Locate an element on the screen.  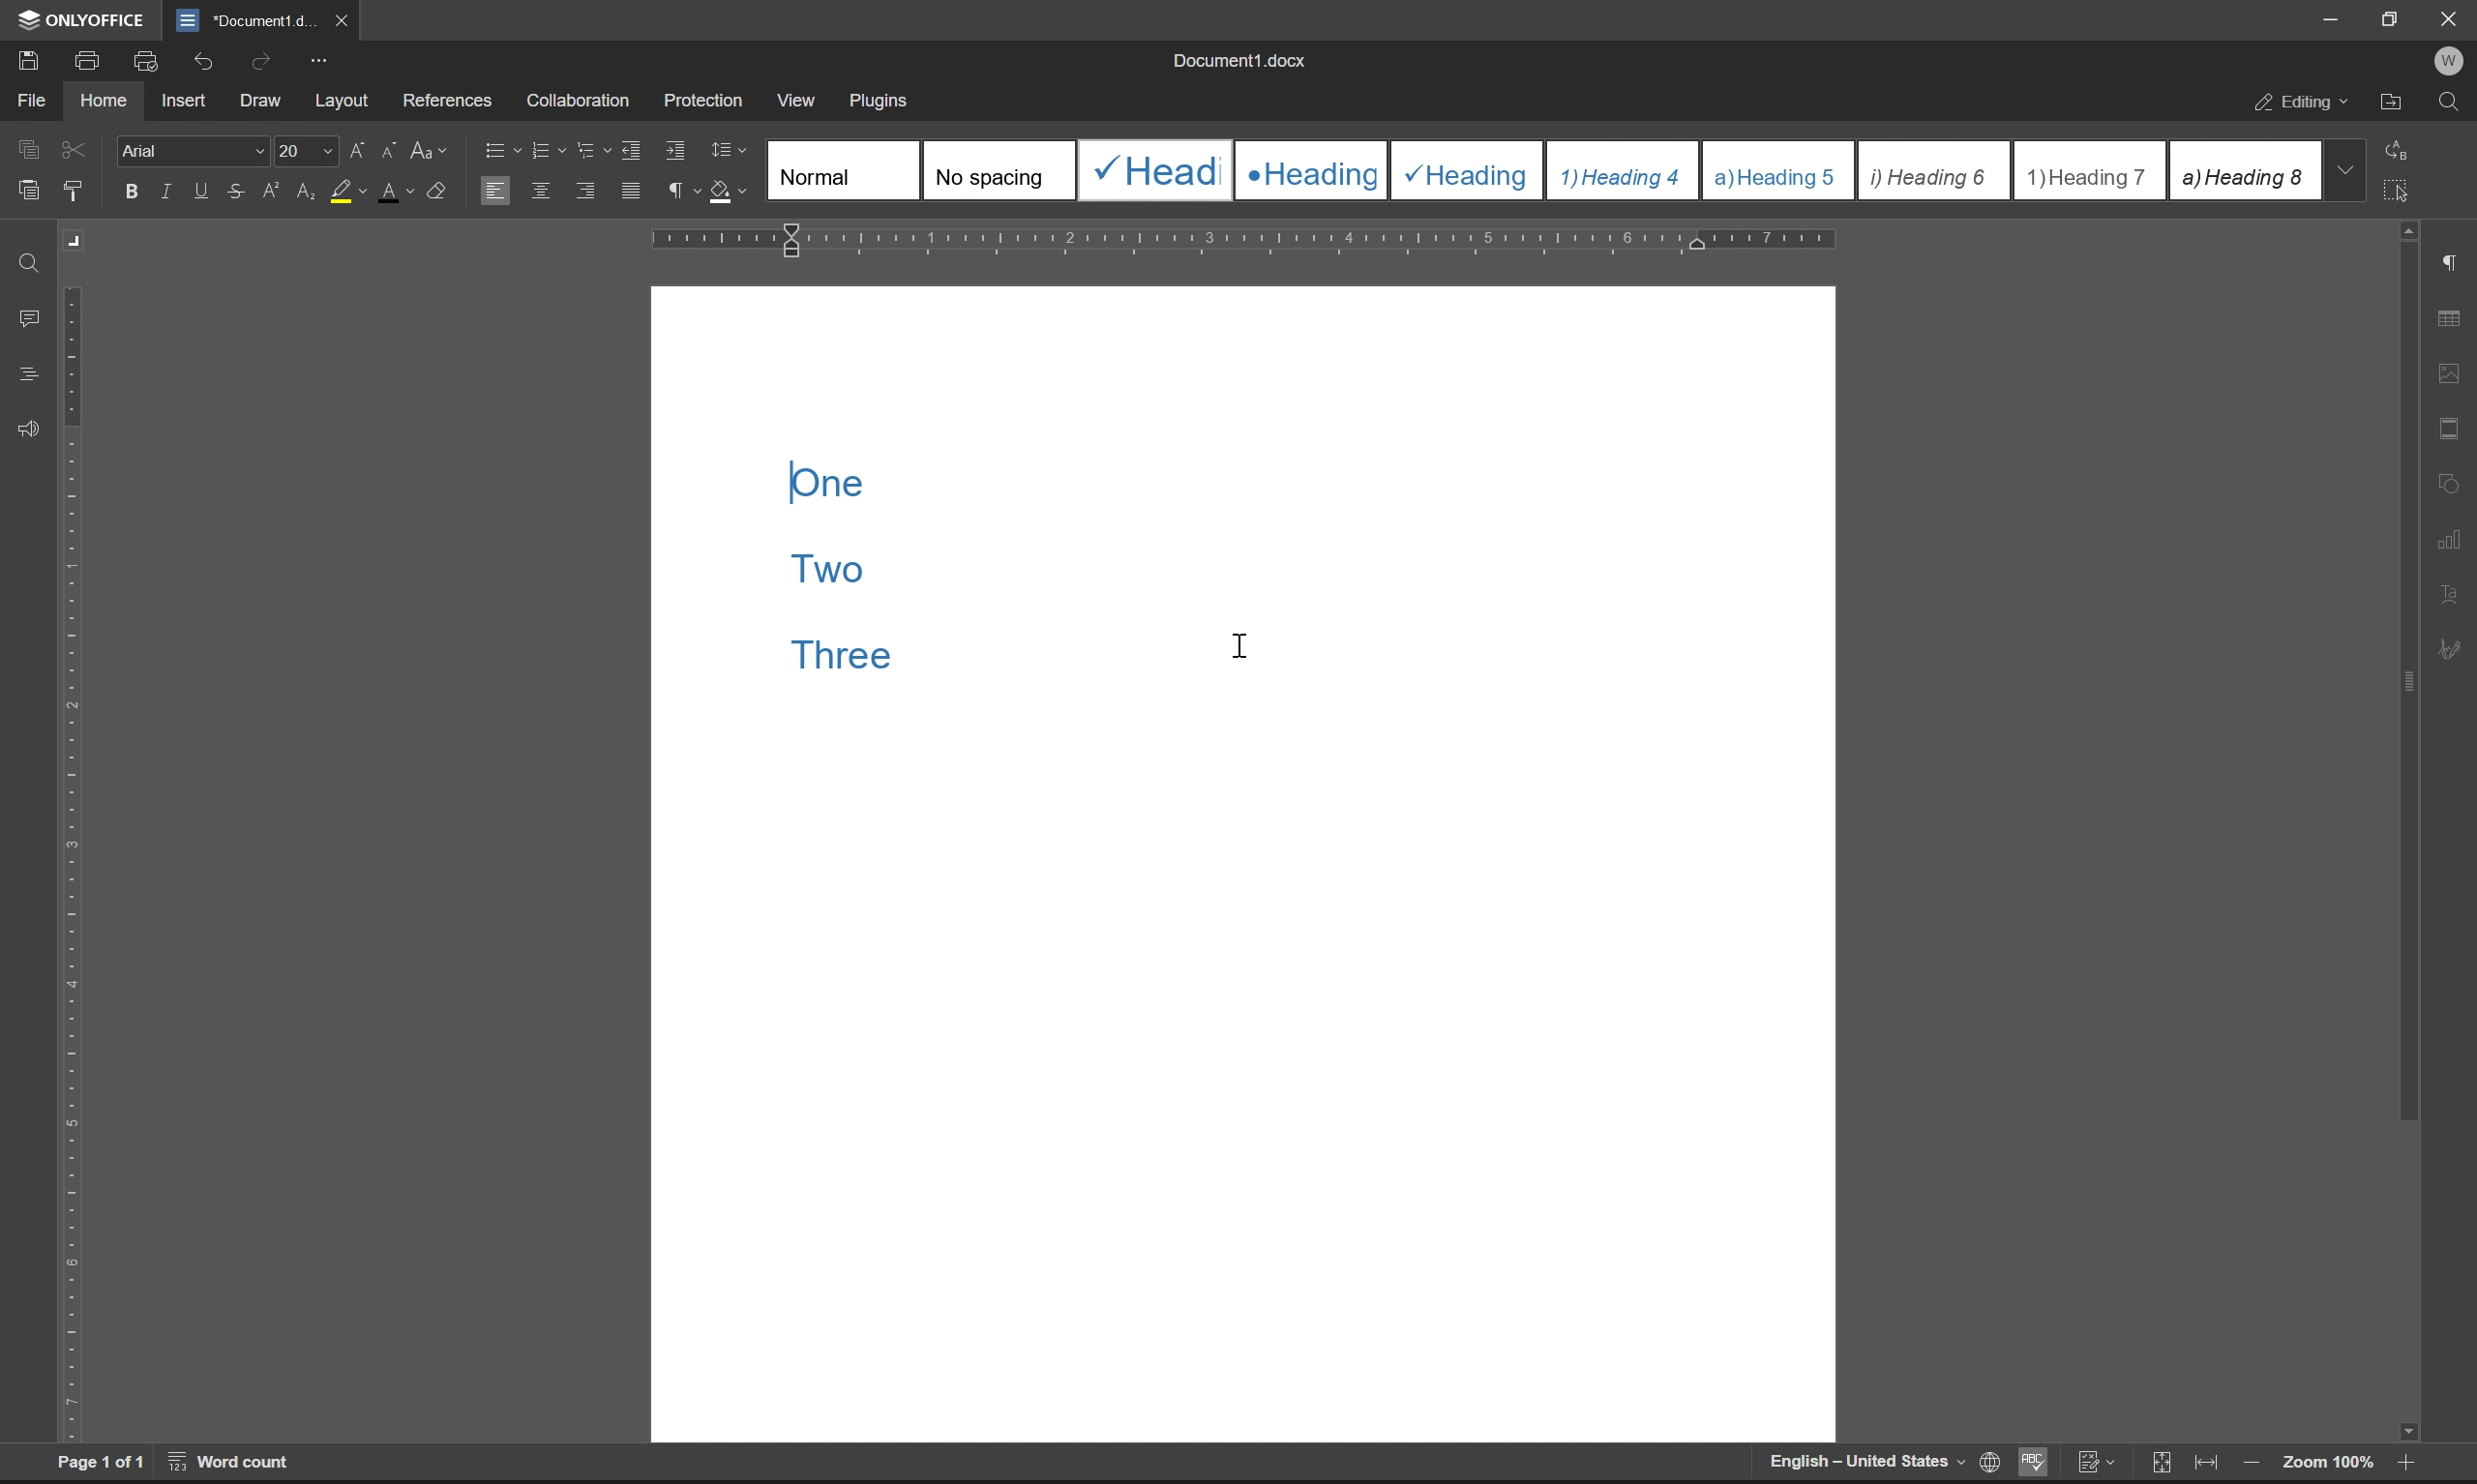
close is located at coordinates (339, 19).